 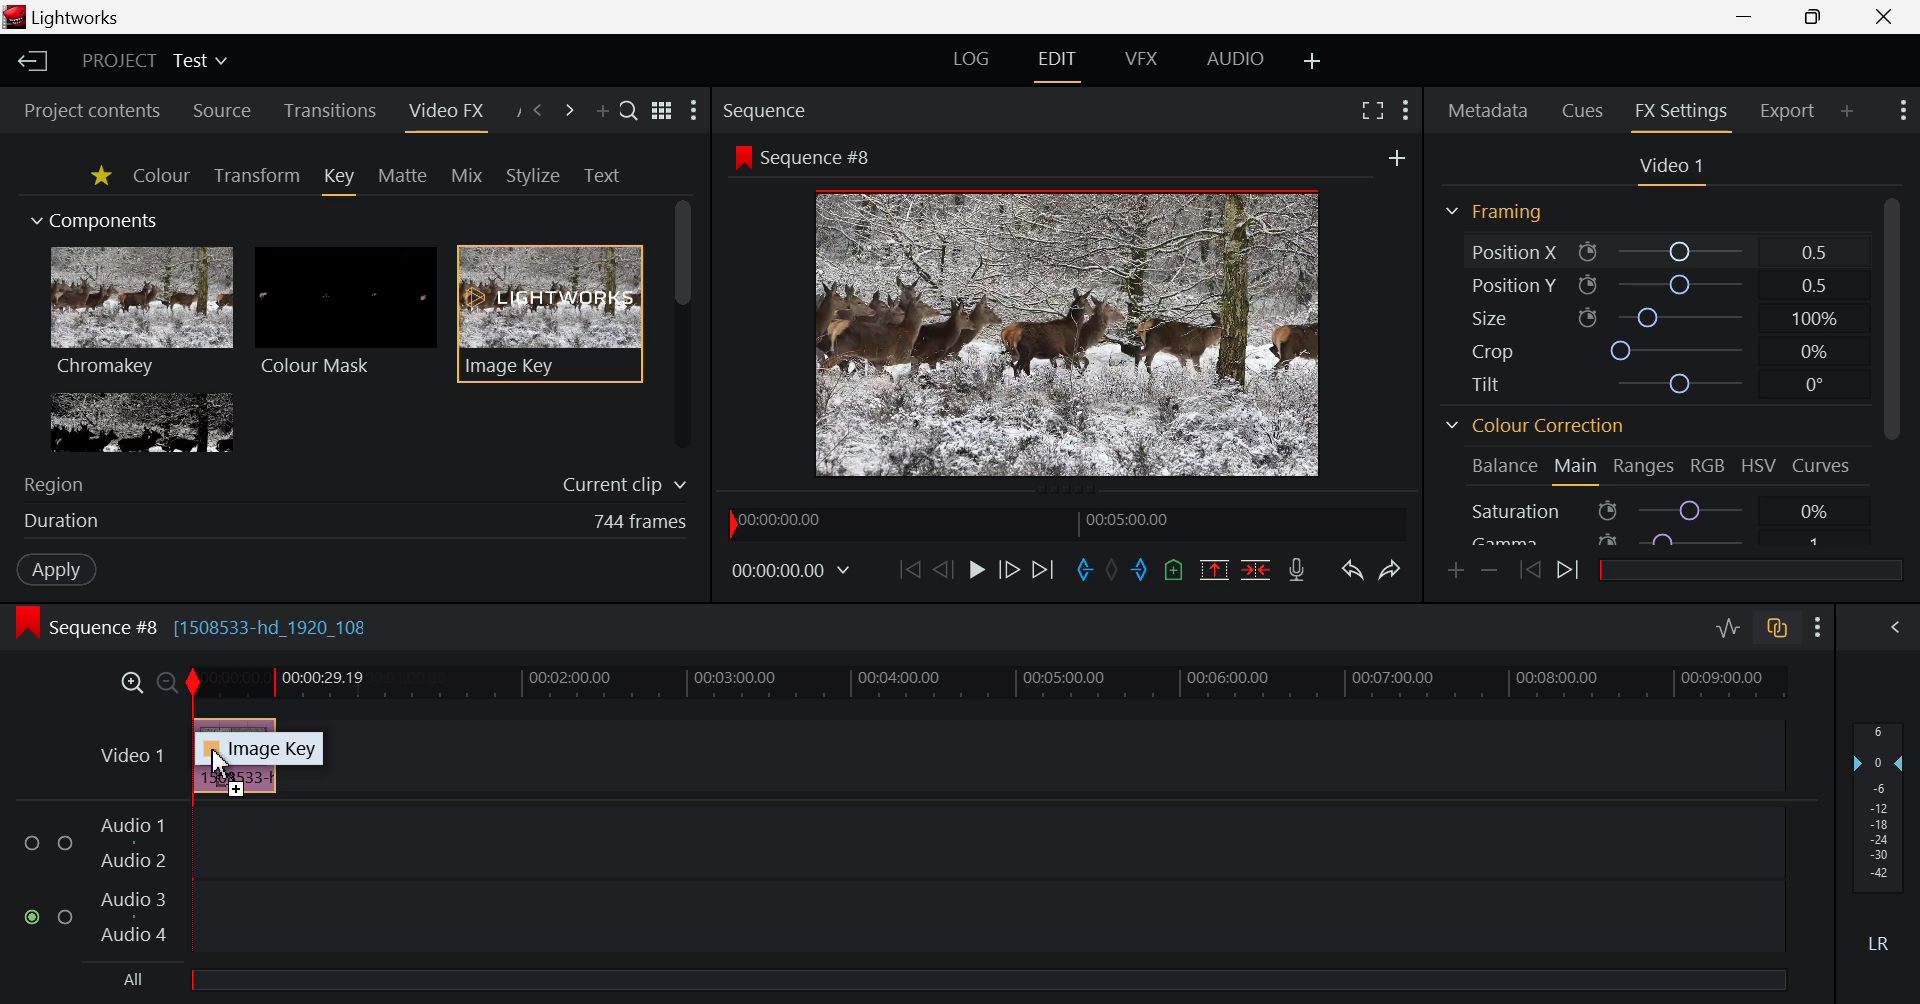 What do you see at coordinates (1516, 511) in the screenshot?
I see `Saturation` at bounding box center [1516, 511].